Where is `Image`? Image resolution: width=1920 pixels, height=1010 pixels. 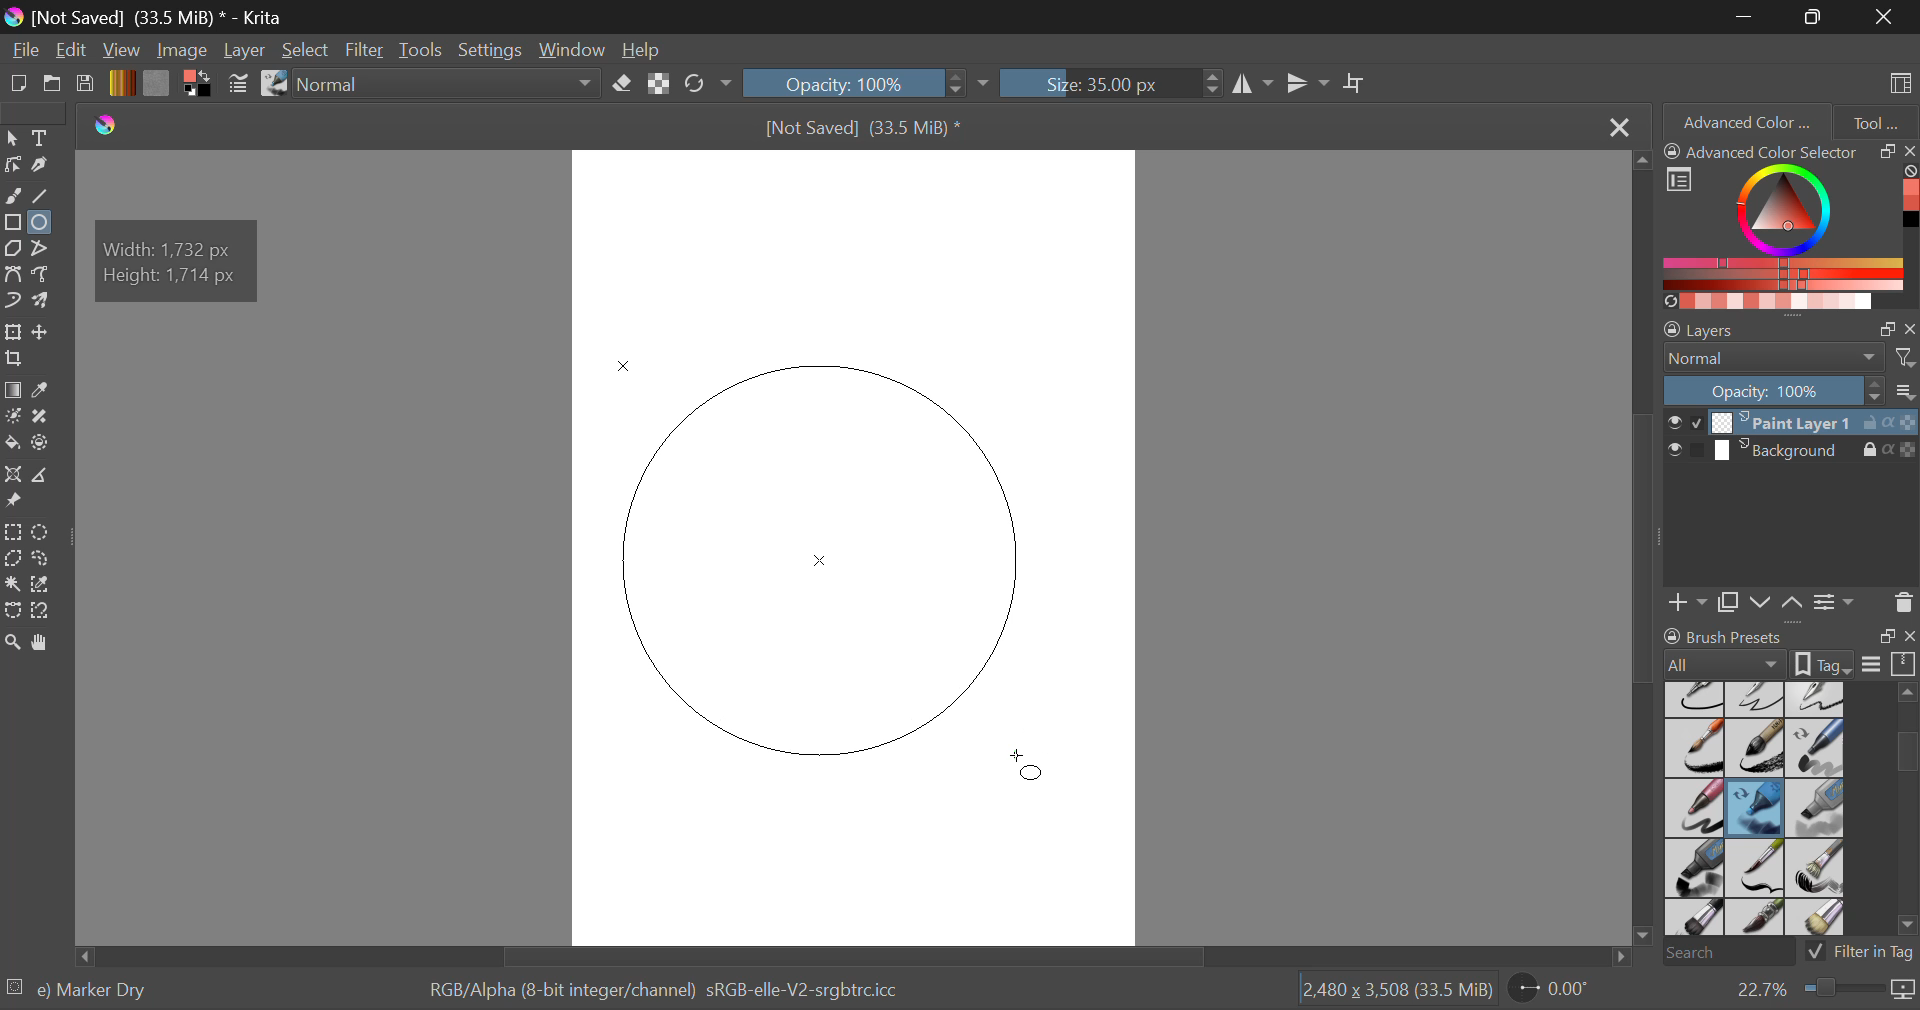 Image is located at coordinates (184, 50).